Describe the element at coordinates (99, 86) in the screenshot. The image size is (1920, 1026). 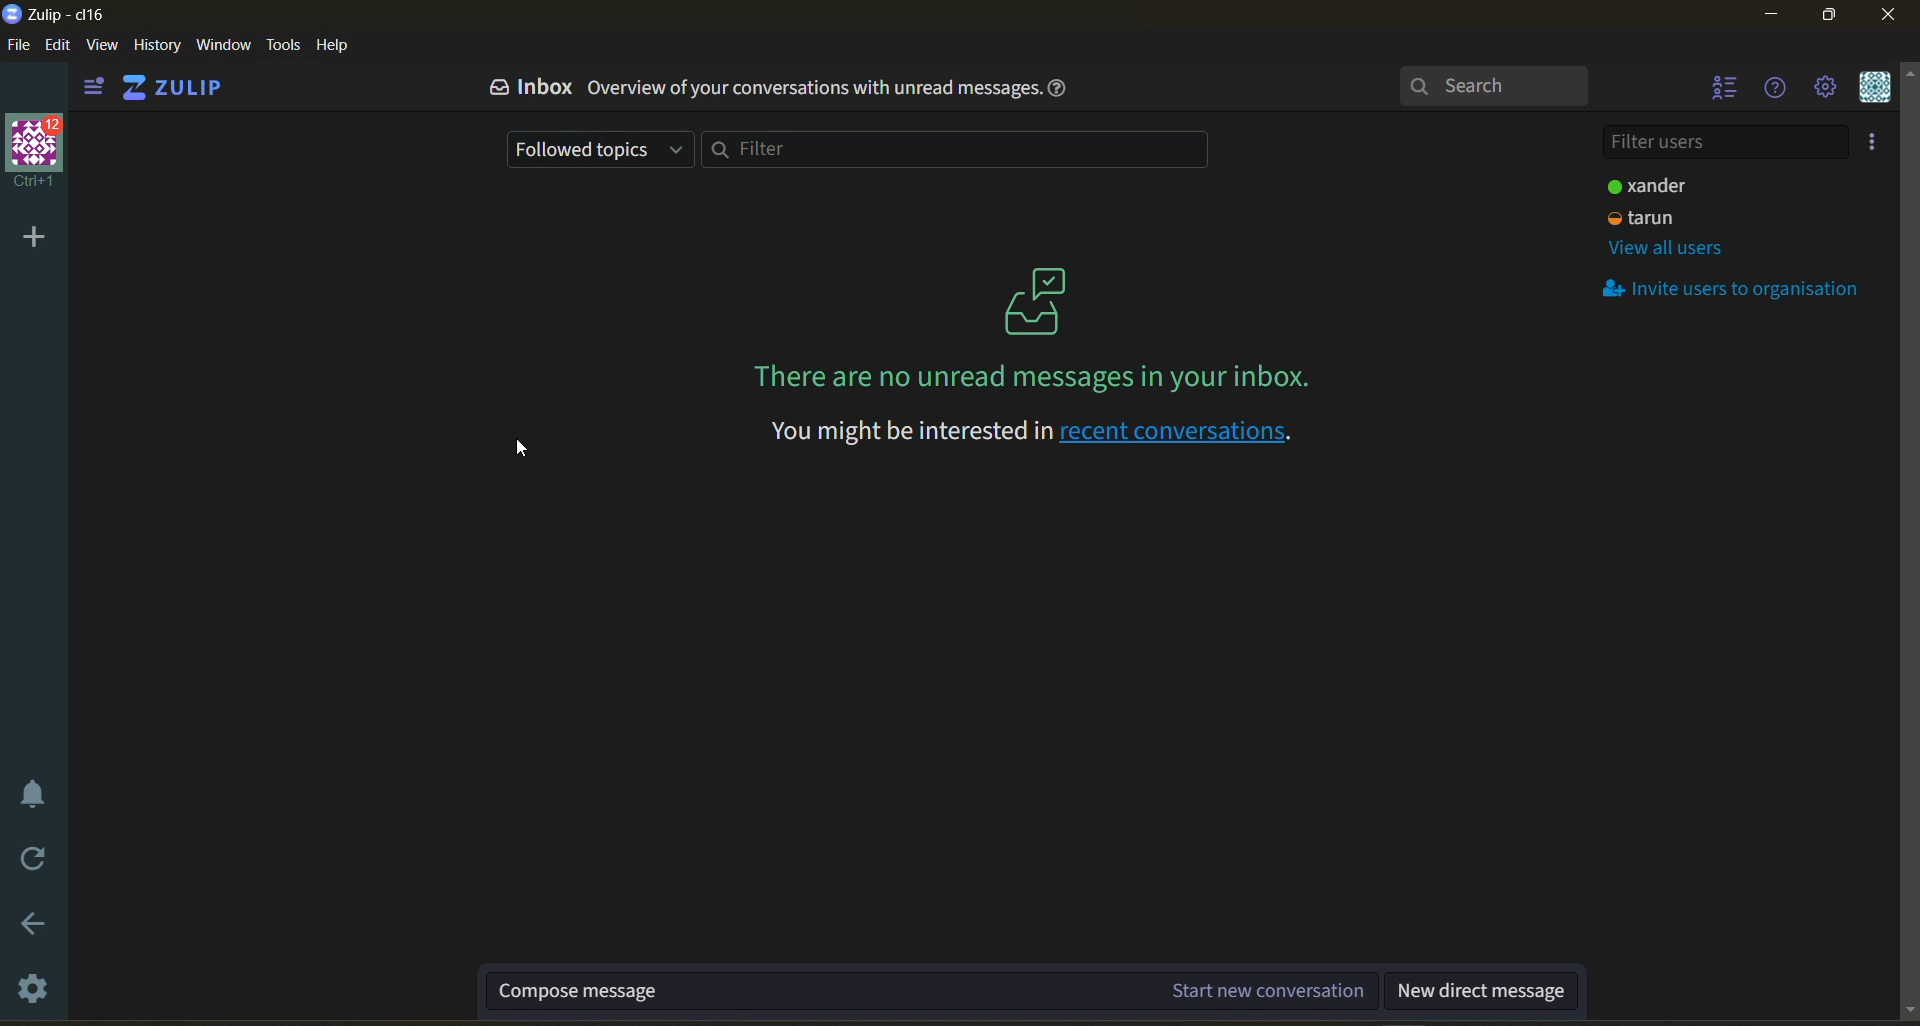
I see `show left side bar` at that location.